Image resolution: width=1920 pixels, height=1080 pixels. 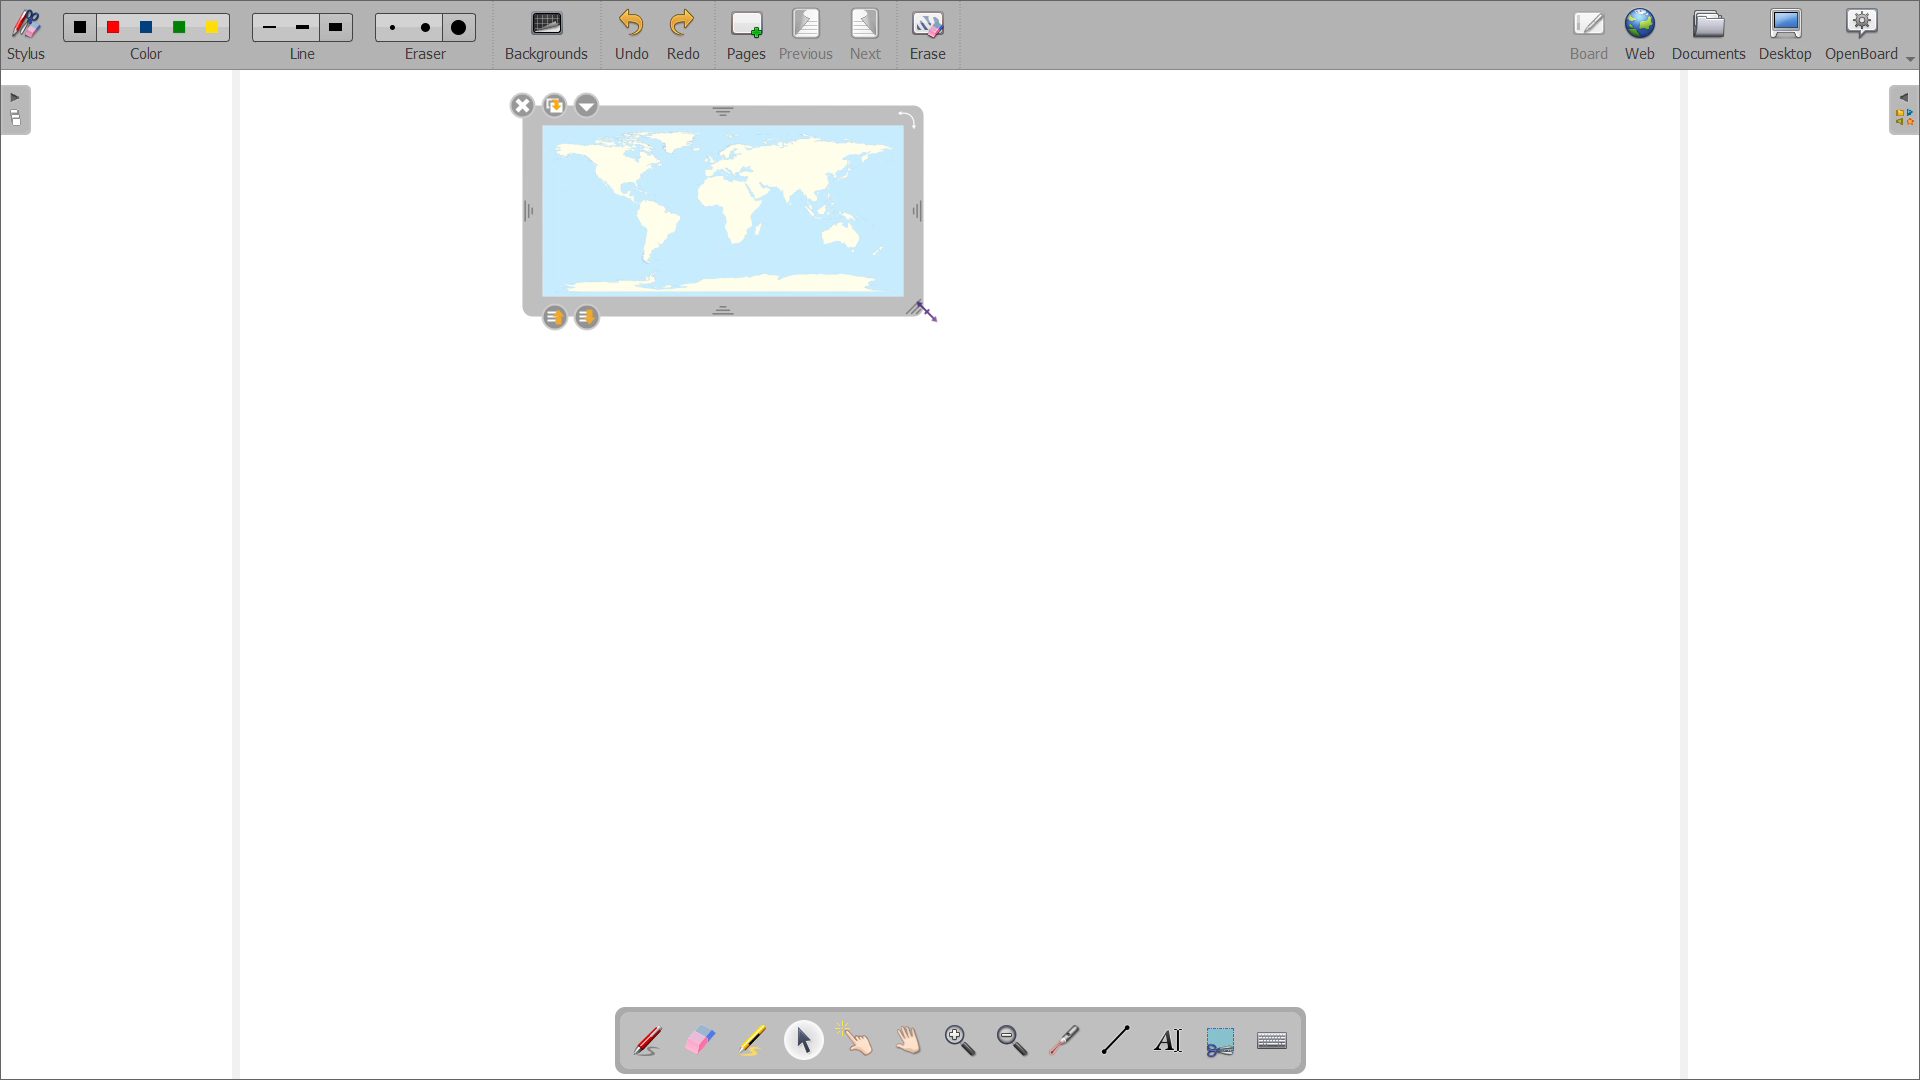 What do you see at coordinates (1589, 35) in the screenshot?
I see `board` at bounding box center [1589, 35].